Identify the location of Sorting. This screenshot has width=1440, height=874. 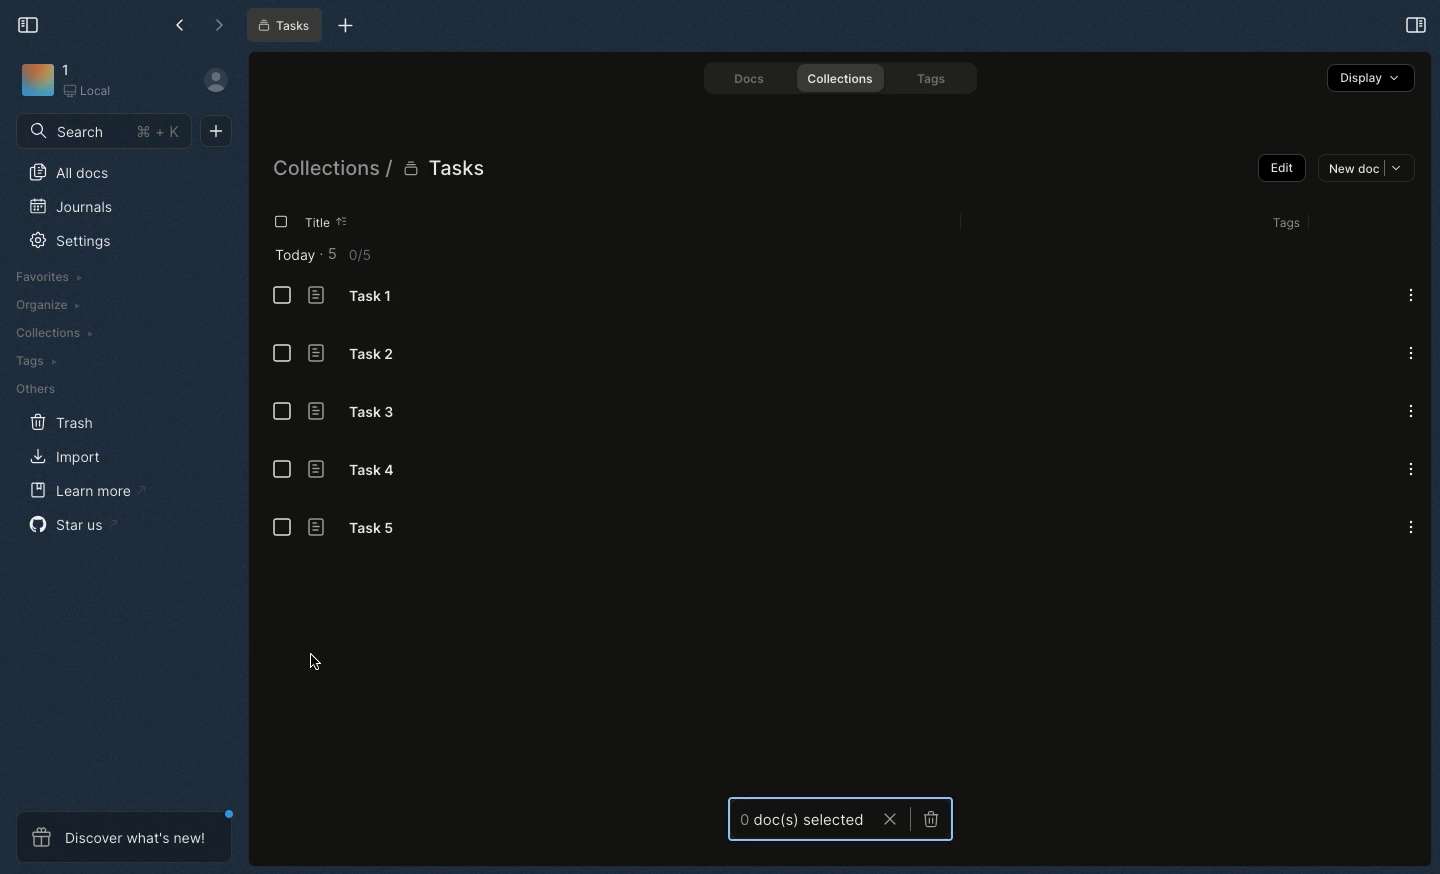
(356, 221).